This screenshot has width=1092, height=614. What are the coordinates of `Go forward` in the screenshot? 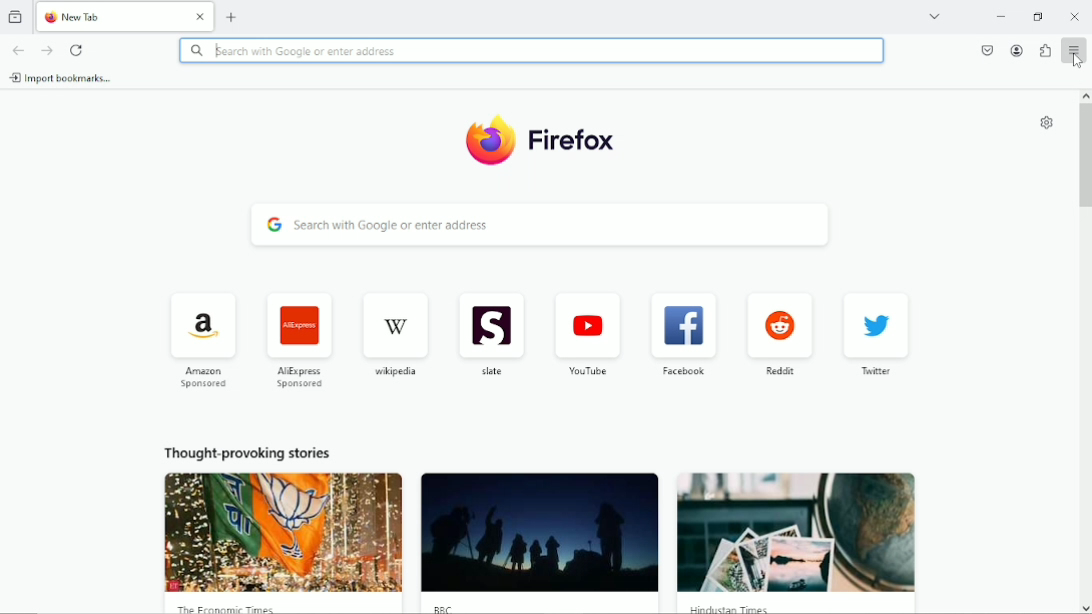 It's located at (46, 50).